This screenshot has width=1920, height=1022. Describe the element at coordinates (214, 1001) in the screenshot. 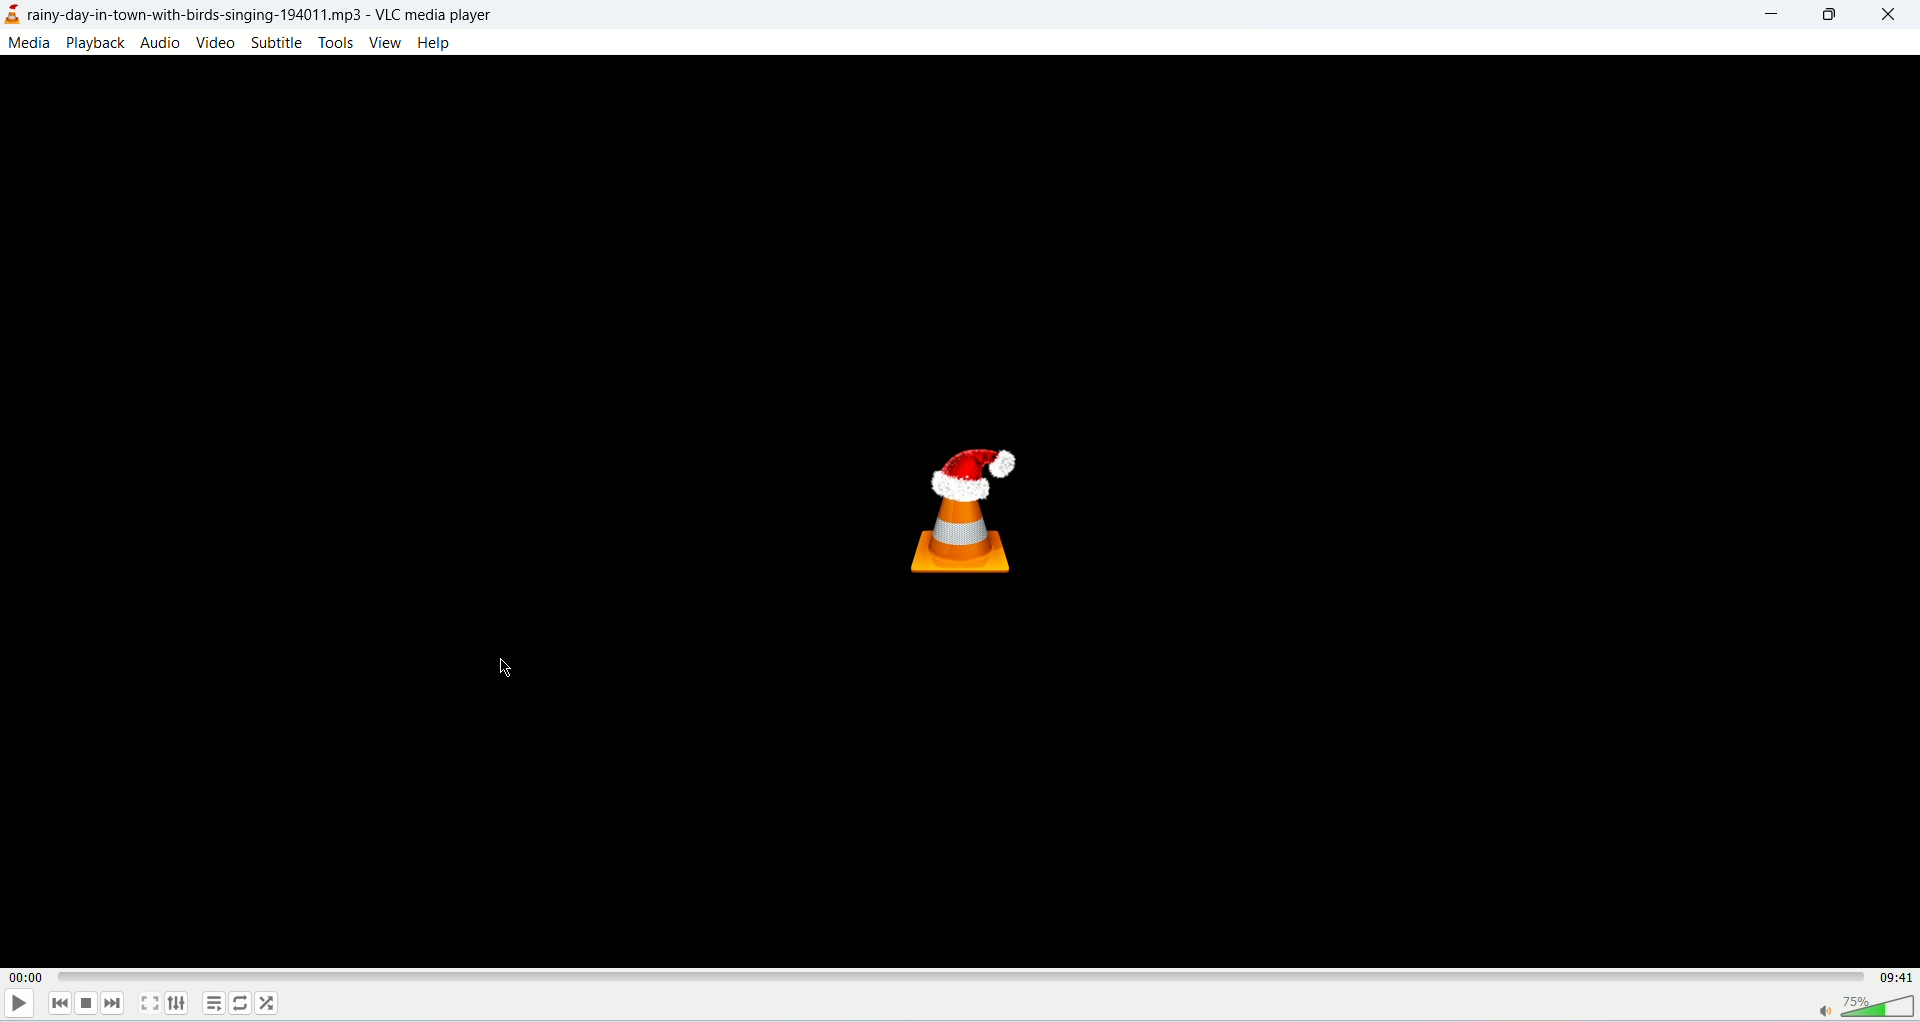

I see `playlist` at that location.